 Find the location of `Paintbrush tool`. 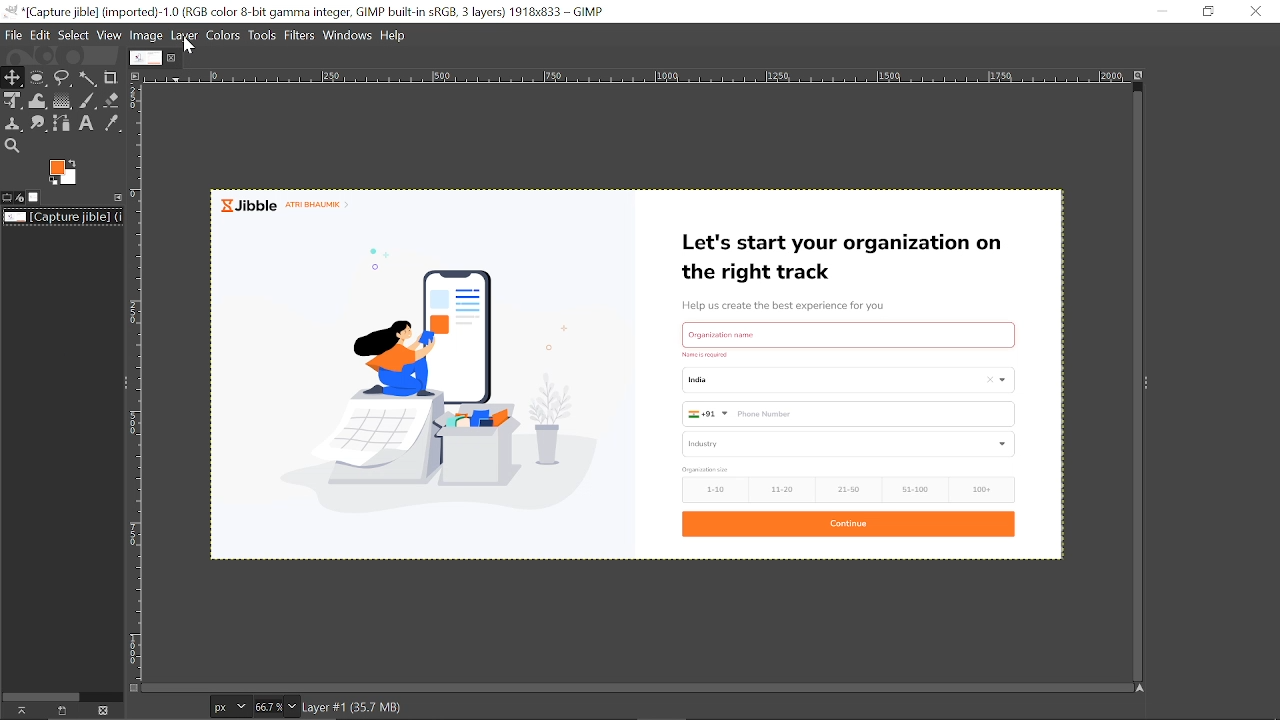

Paintbrush tool is located at coordinates (88, 101).